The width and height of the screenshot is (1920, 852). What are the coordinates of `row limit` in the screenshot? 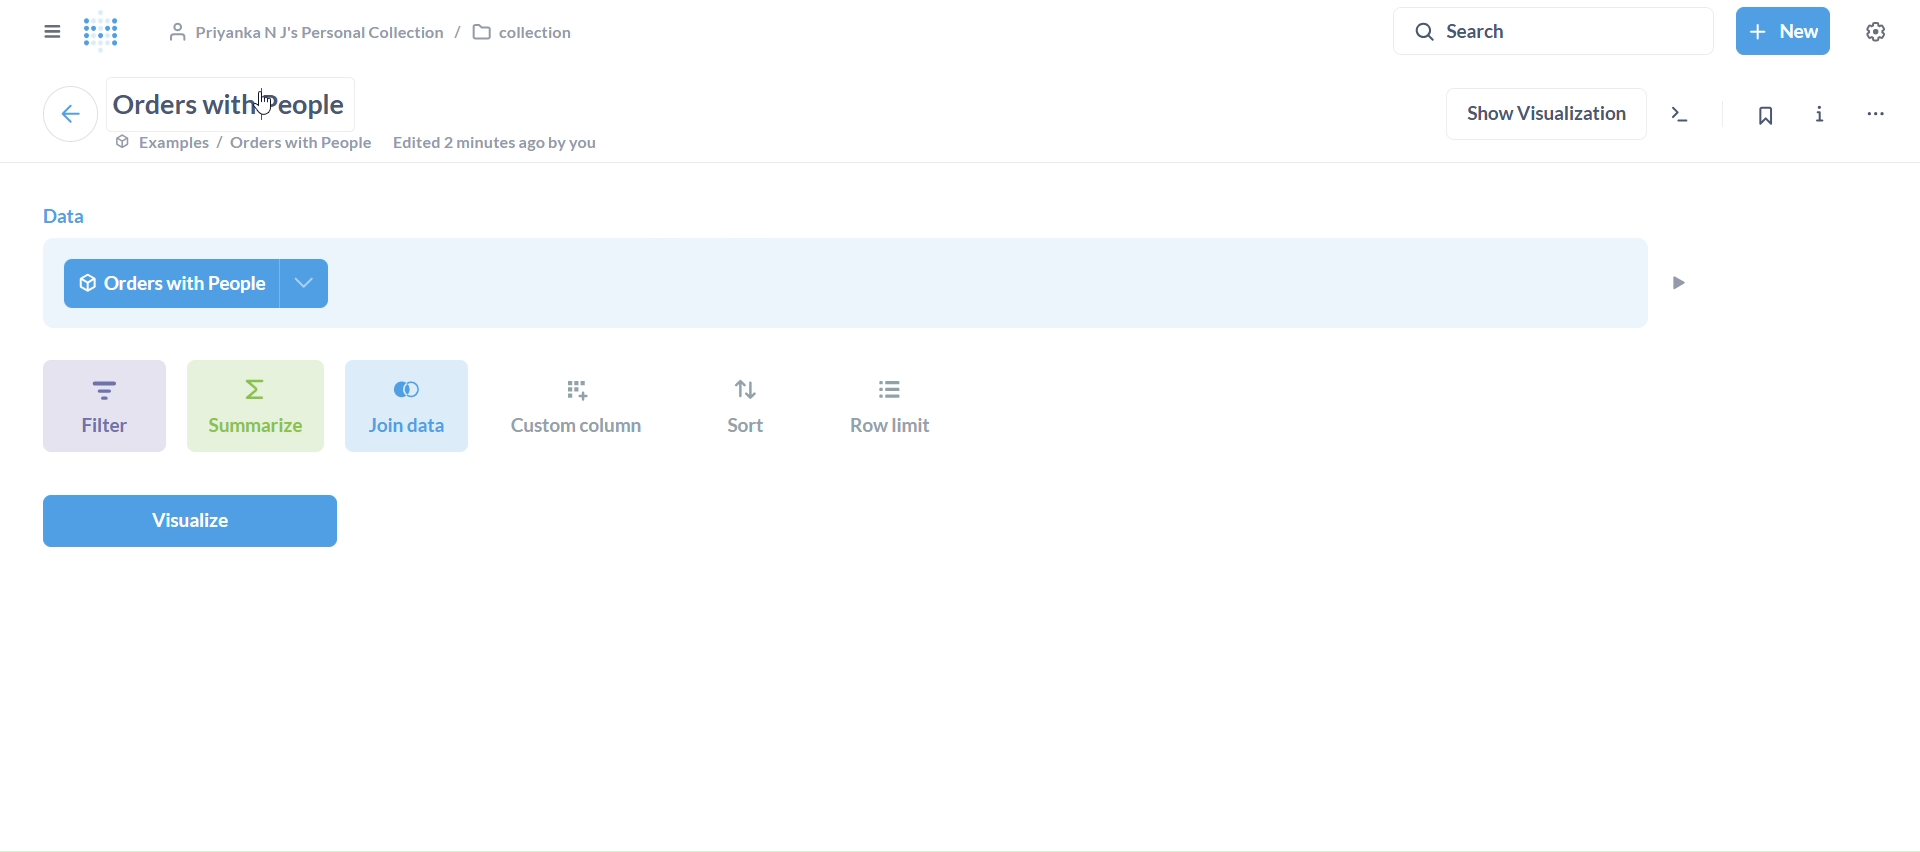 It's located at (884, 409).